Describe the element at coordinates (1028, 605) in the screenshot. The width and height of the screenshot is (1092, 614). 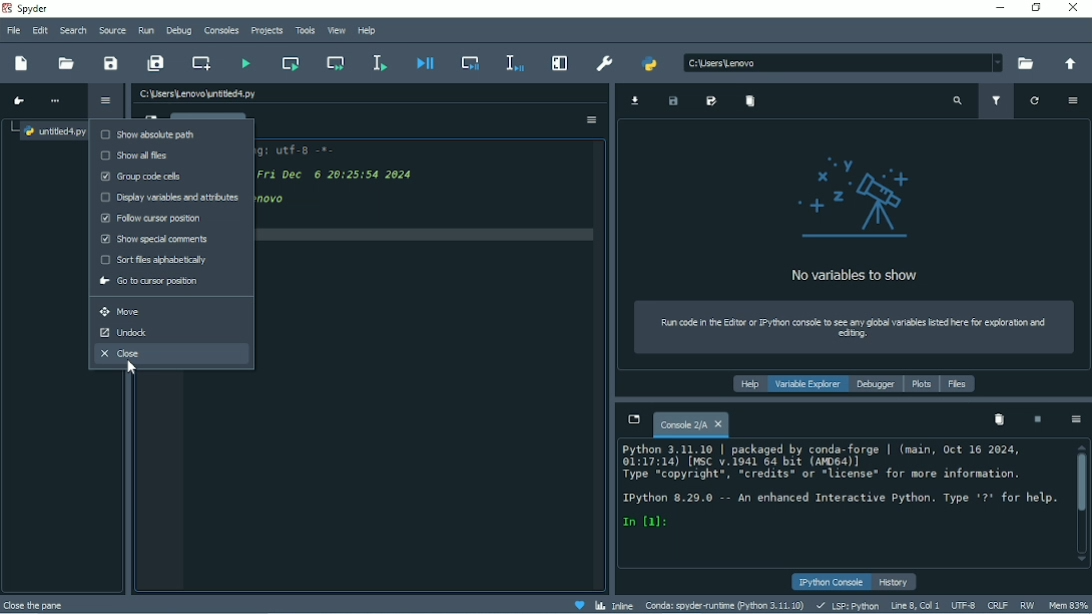
I see `RW` at that location.